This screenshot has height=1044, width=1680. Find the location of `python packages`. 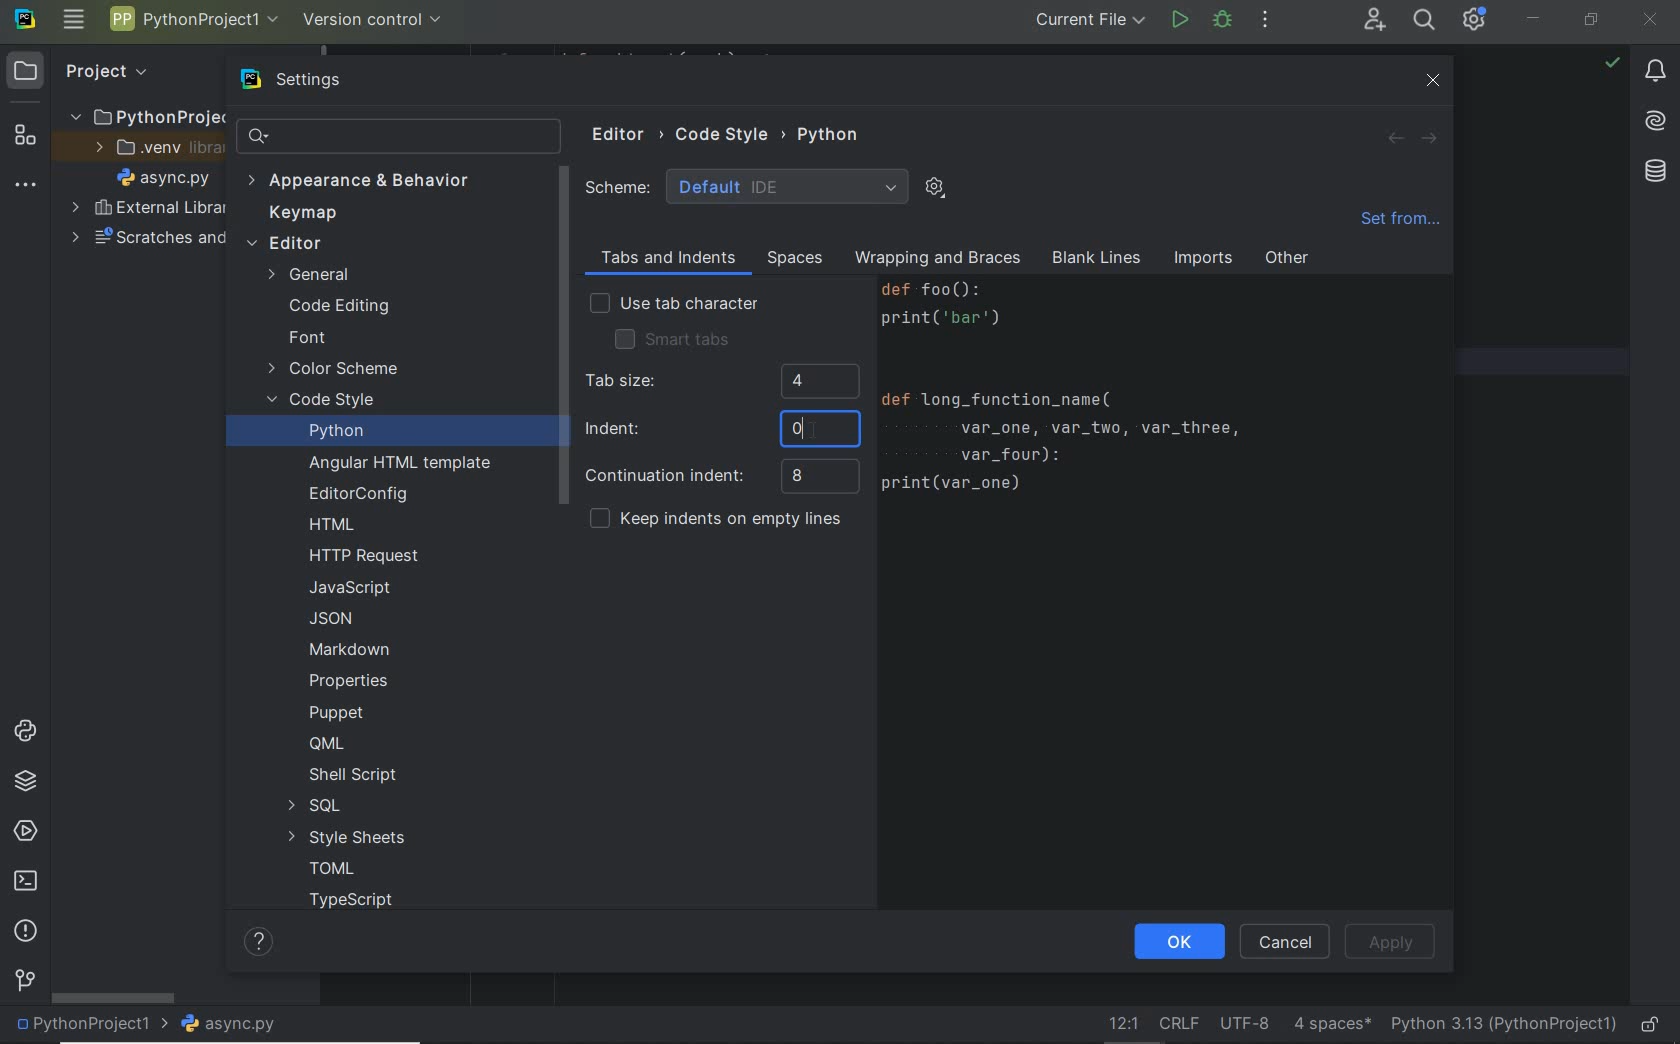

python packages is located at coordinates (29, 784).